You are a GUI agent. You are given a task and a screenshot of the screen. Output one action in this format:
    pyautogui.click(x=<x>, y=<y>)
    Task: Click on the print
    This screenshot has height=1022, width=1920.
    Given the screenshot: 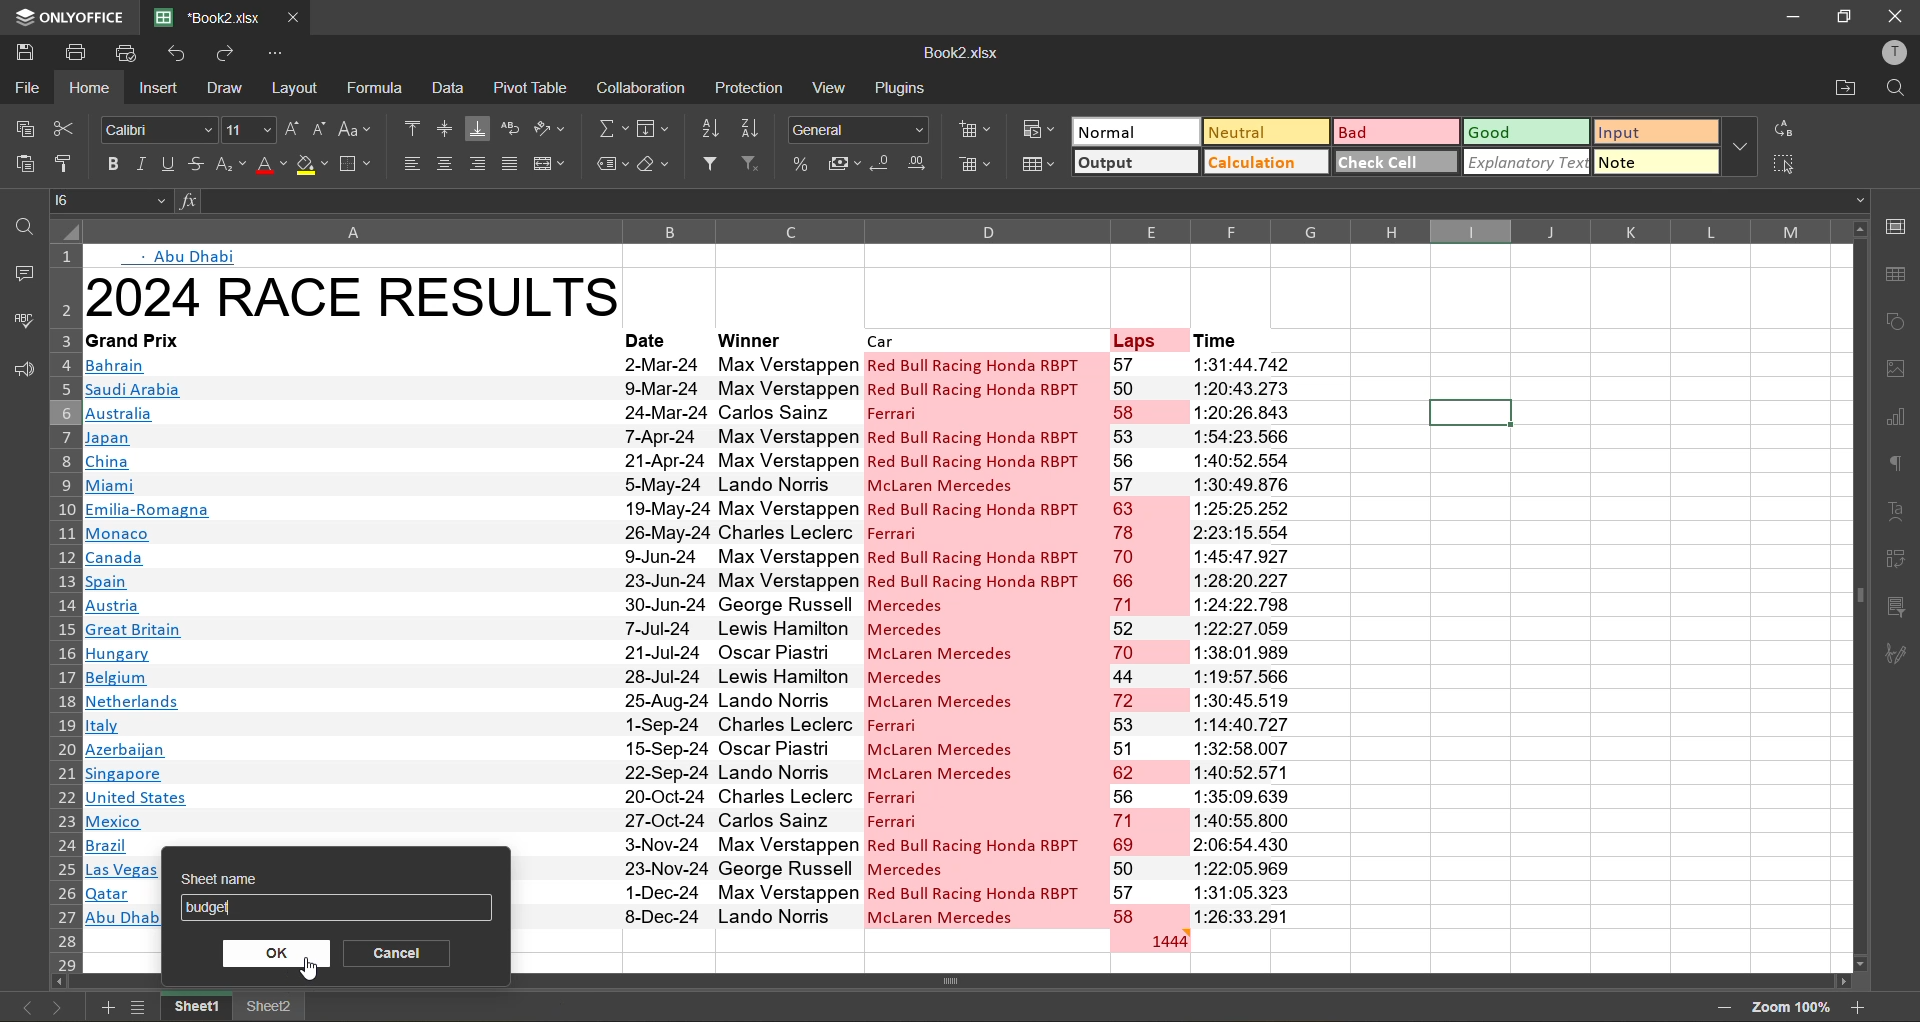 What is the action you would take?
    pyautogui.click(x=74, y=53)
    